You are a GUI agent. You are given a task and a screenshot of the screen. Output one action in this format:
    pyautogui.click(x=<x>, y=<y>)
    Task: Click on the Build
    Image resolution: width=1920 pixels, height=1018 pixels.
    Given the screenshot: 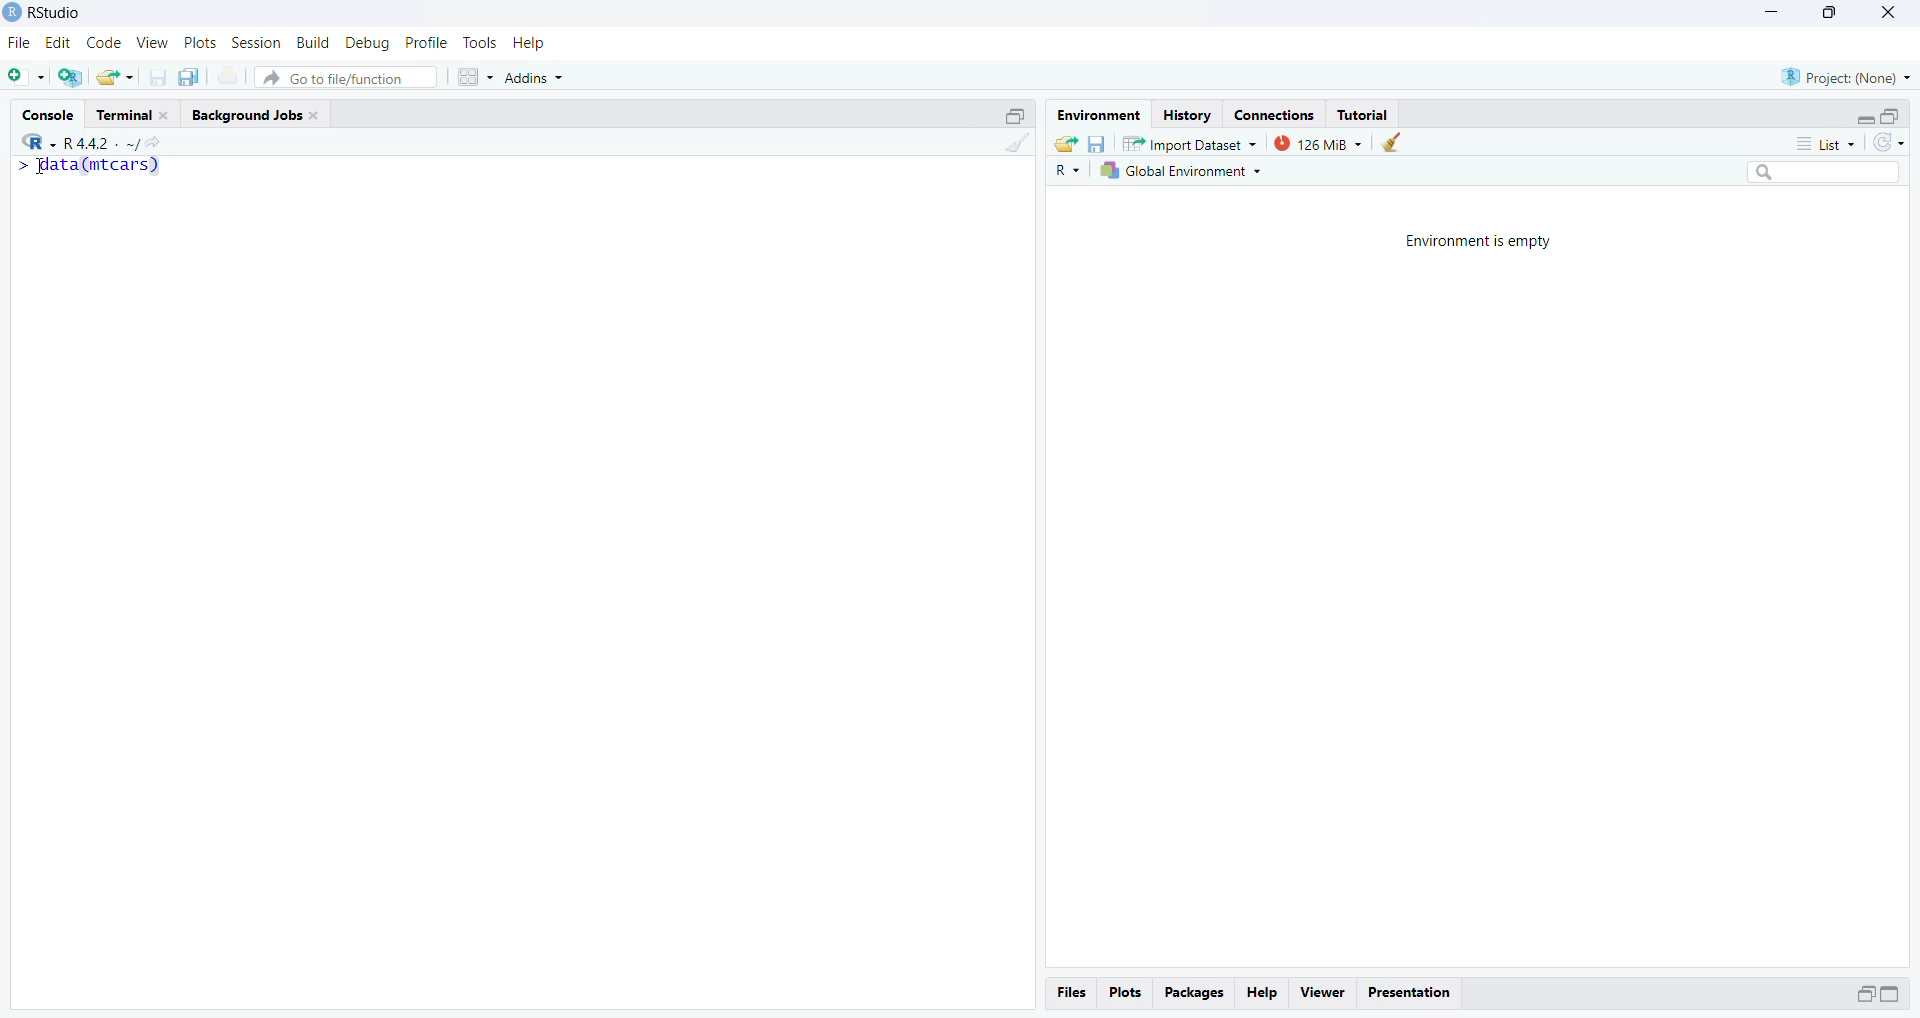 What is the action you would take?
    pyautogui.click(x=312, y=42)
    